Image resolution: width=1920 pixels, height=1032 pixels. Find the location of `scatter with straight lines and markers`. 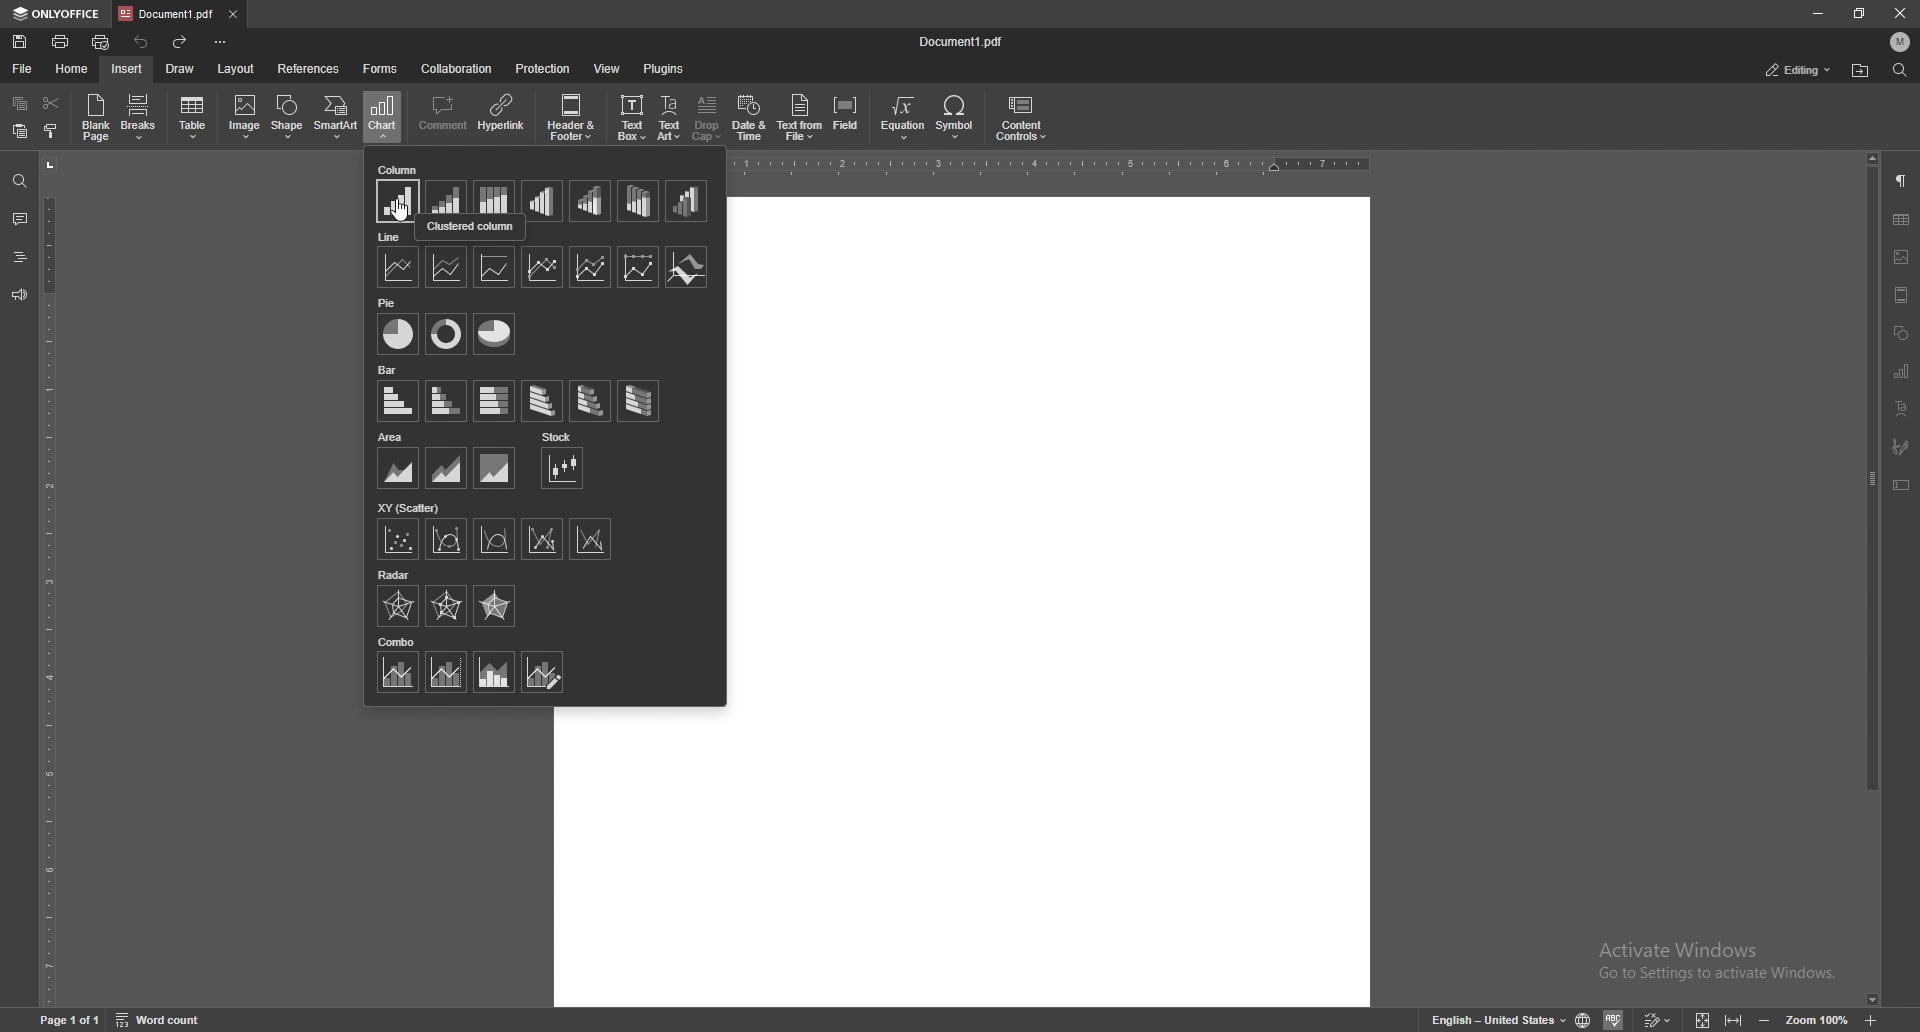

scatter with straight lines and markers is located at coordinates (543, 538).